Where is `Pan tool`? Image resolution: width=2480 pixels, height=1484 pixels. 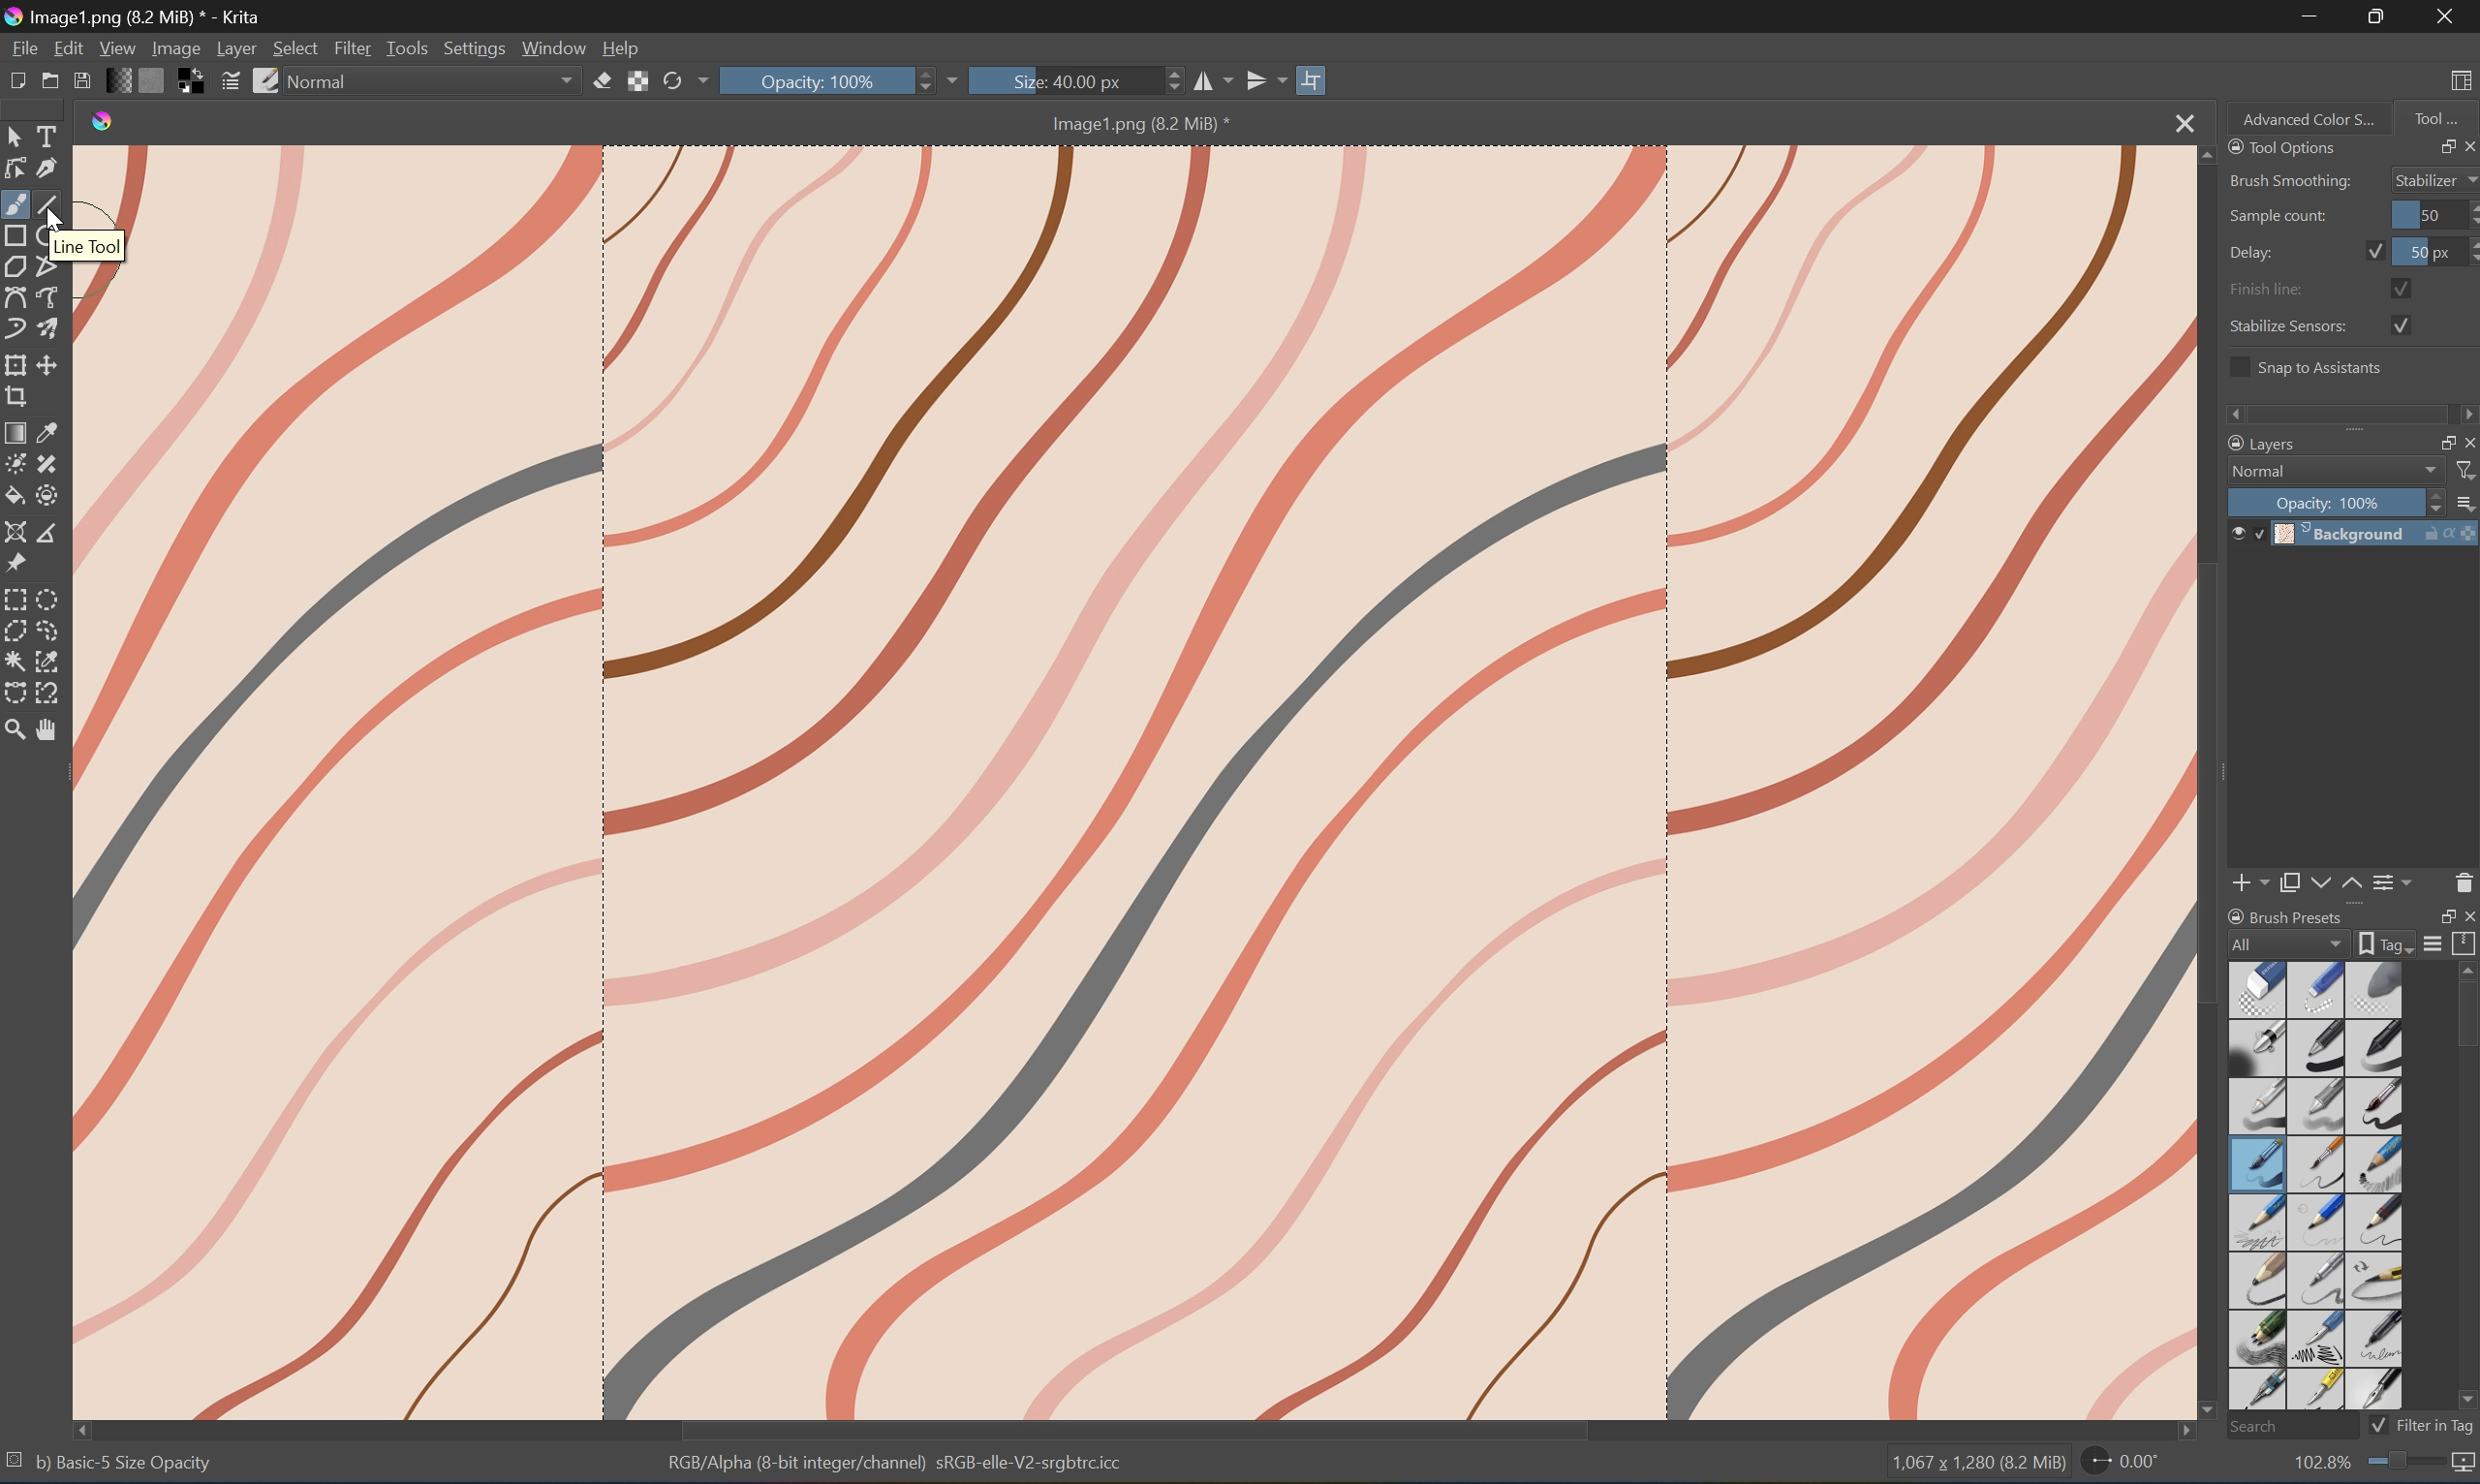
Pan tool is located at coordinates (50, 734).